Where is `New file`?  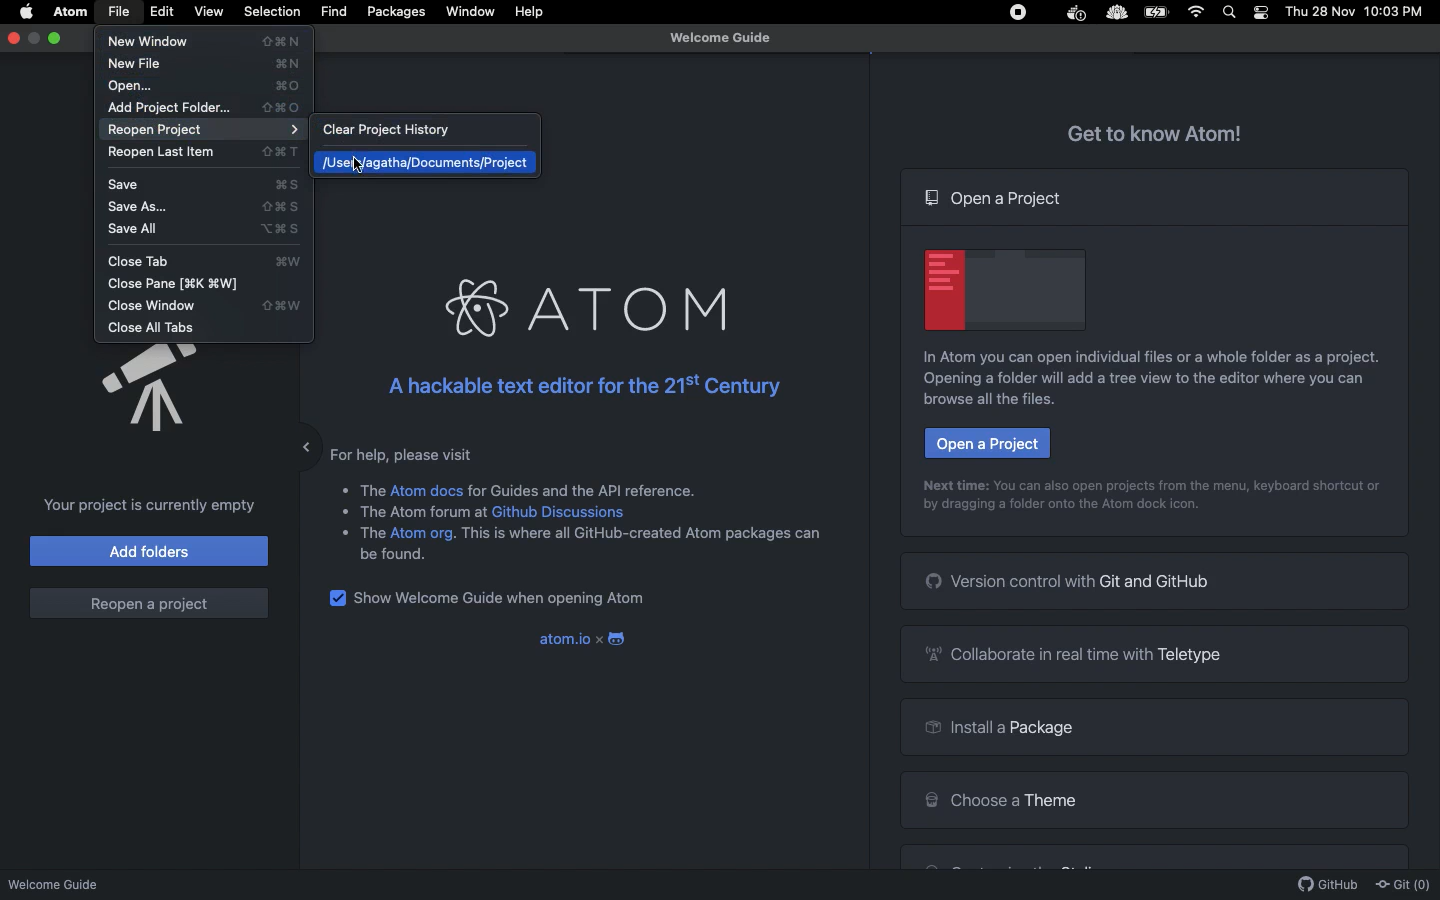
New file is located at coordinates (209, 63).